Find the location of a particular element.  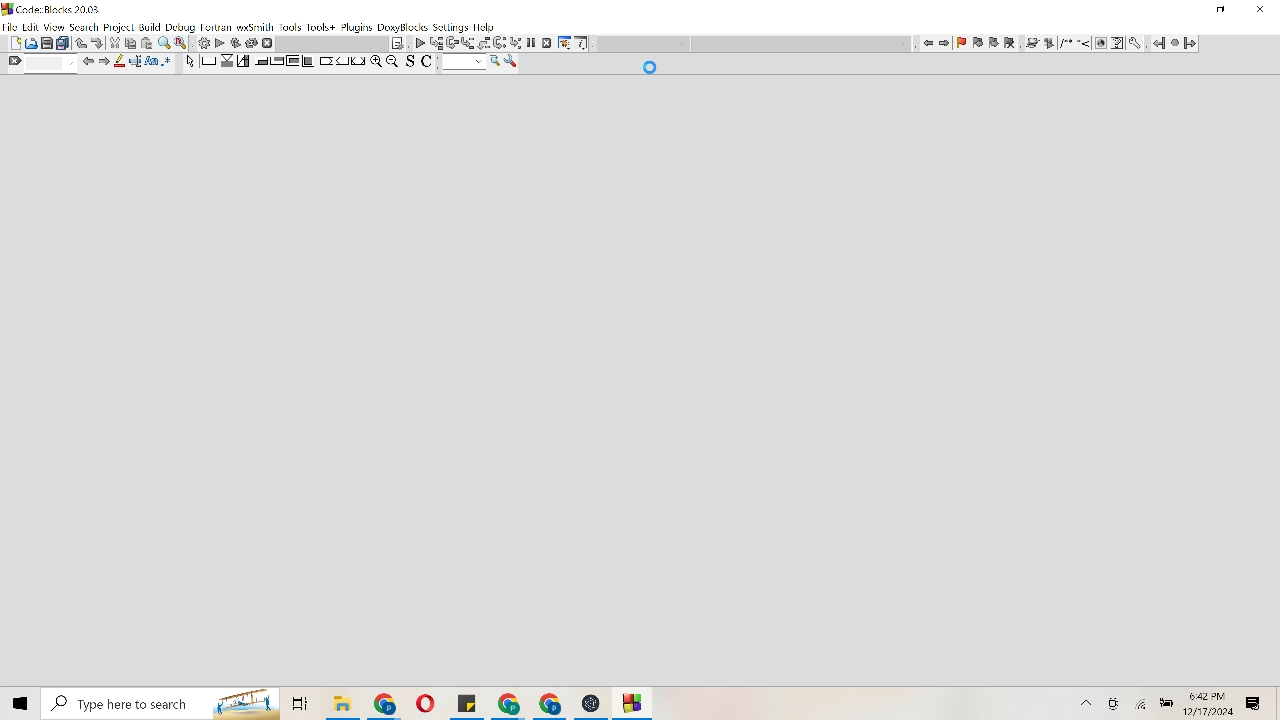

wxsmith is located at coordinates (255, 28).